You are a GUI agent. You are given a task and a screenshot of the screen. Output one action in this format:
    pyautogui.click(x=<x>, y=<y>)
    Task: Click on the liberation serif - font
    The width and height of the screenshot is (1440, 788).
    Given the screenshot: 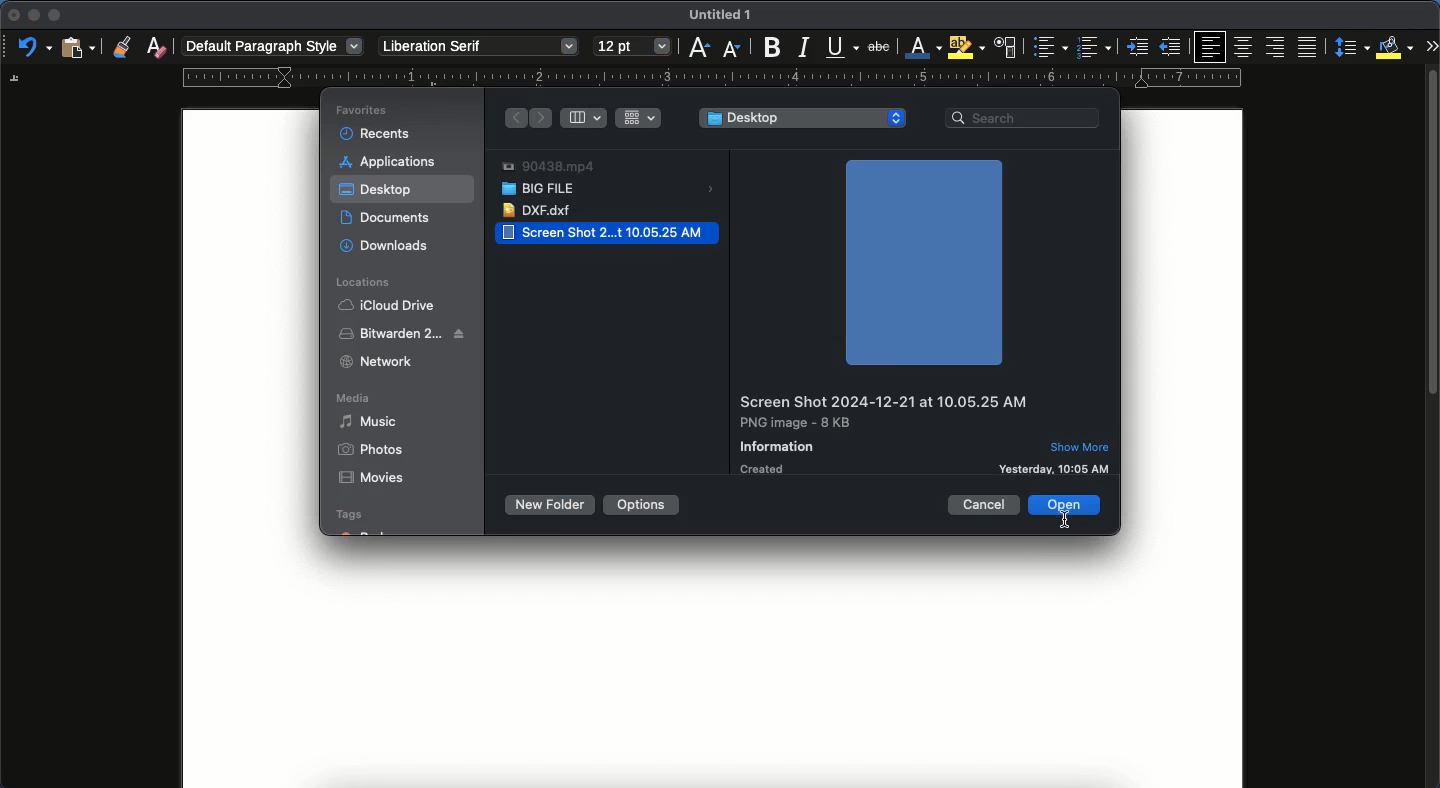 What is the action you would take?
    pyautogui.click(x=477, y=44)
    